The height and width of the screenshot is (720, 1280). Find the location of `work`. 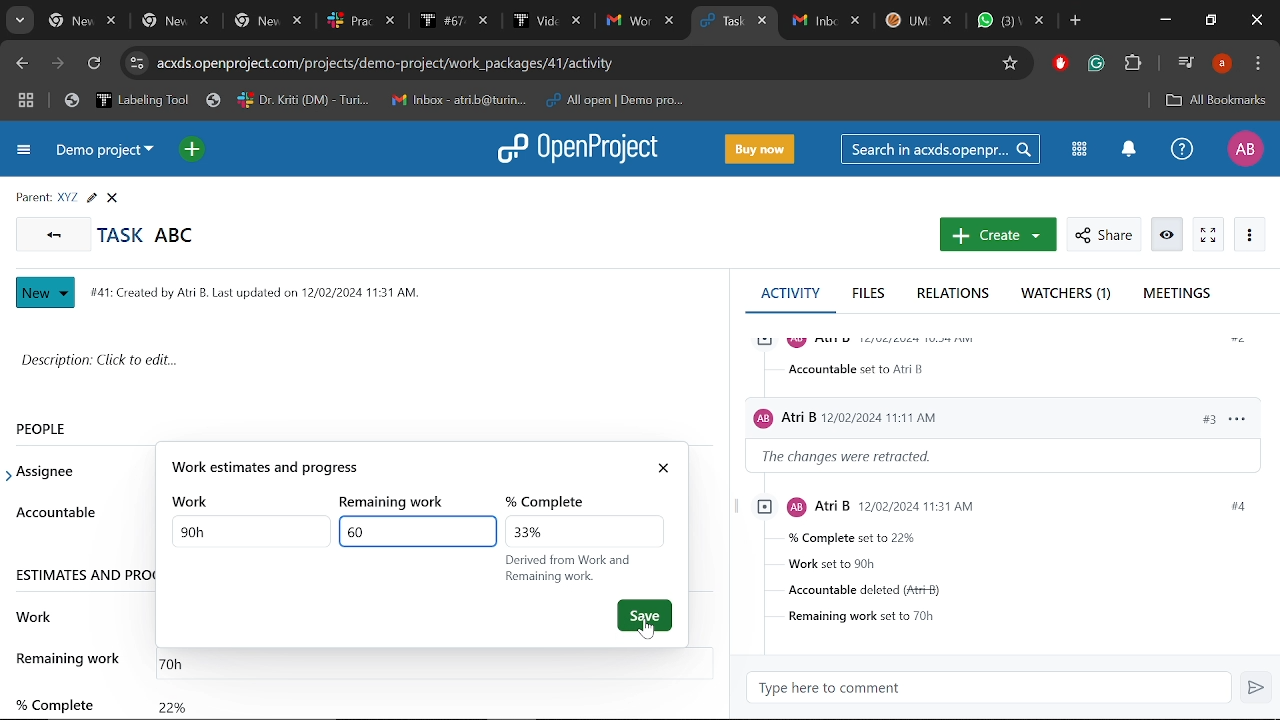

work is located at coordinates (35, 614).